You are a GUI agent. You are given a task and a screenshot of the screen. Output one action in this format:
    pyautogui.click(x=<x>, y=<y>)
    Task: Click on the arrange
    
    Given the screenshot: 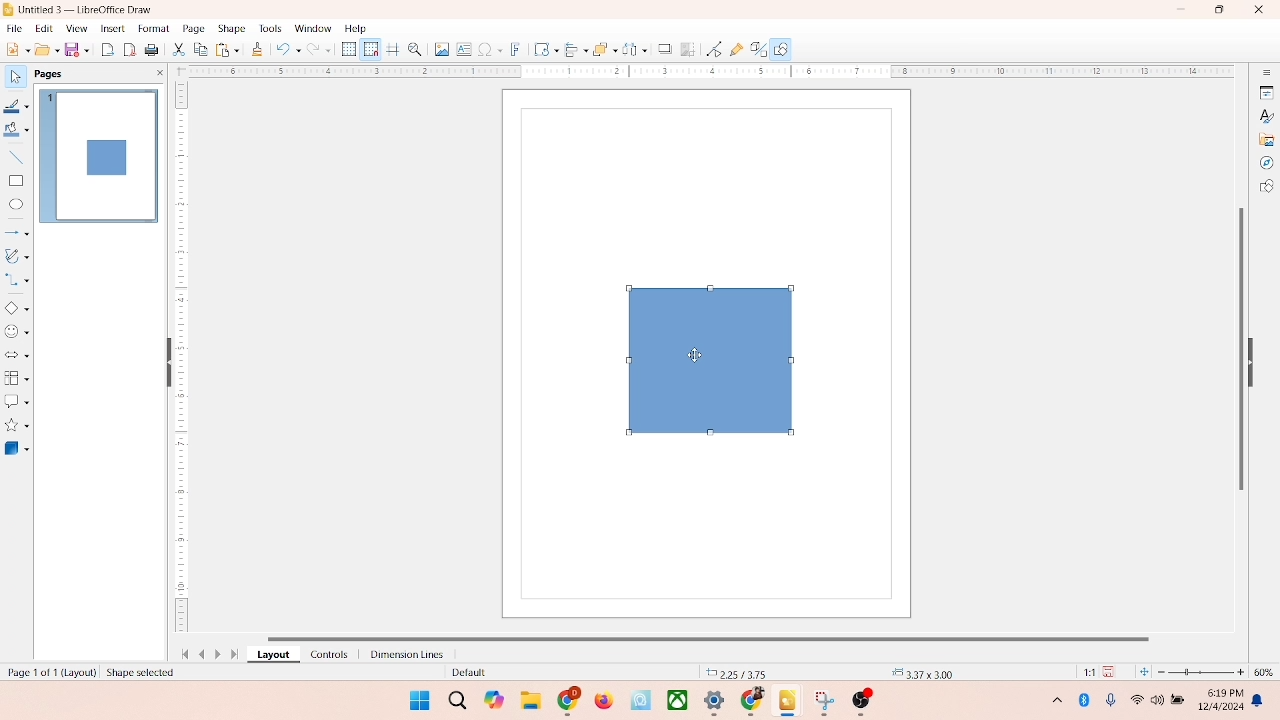 What is the action you would take?
    pyautogui.click(x=599, y=47)
    